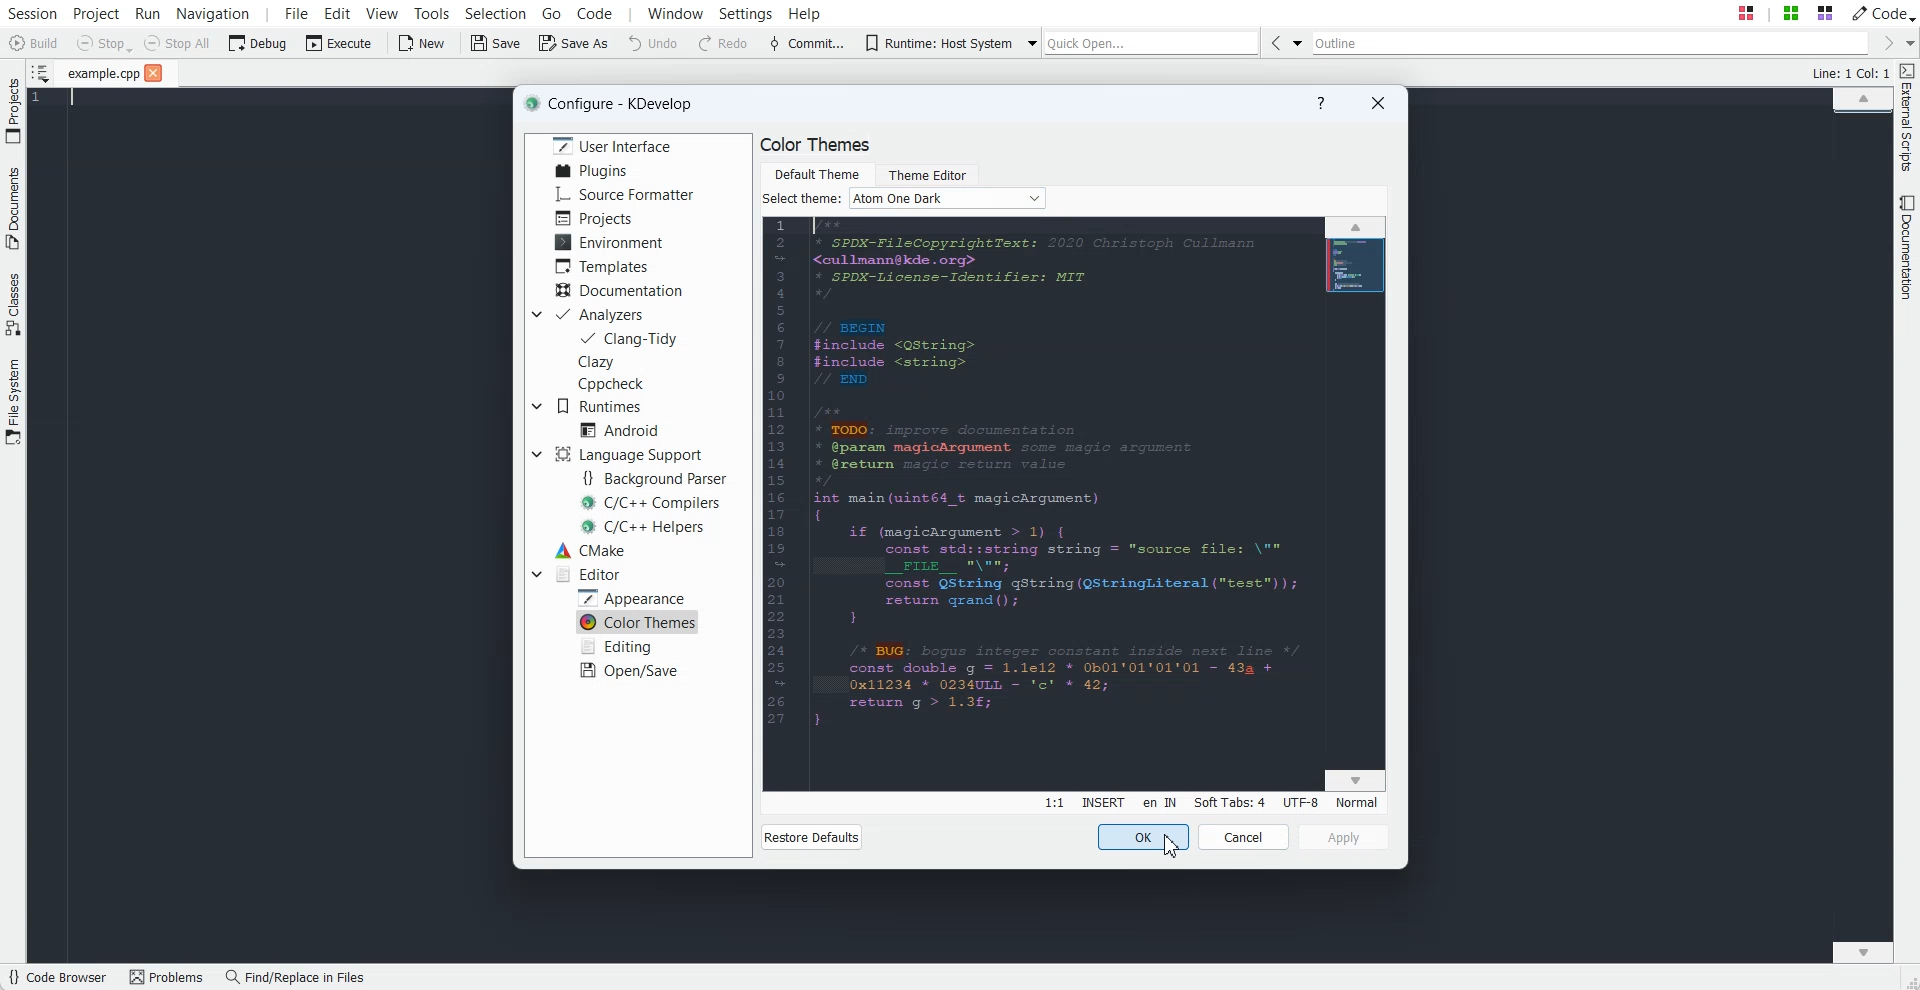 Image resolution: width=1920 pixels, height=990 pixels. I want to click on Problems, so click(169, 978).